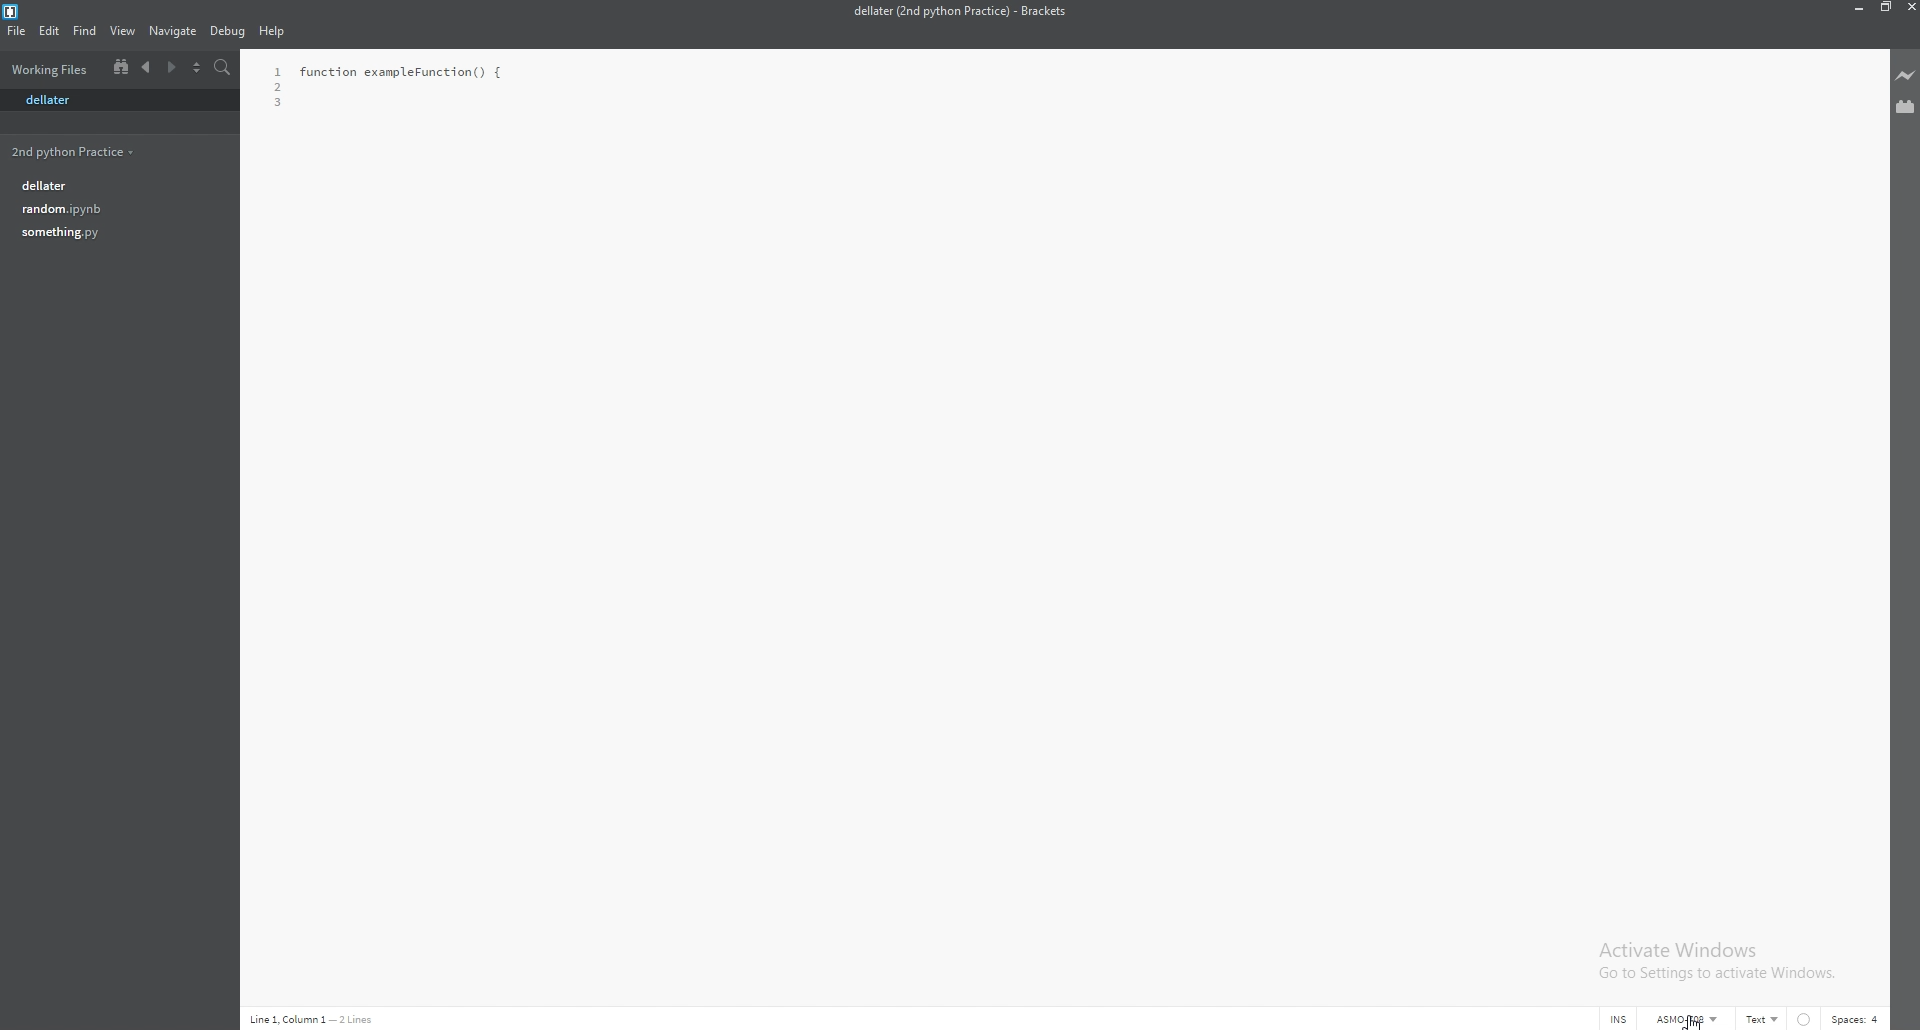 This screenshot has width=1920, height=1030. What do you see at coordinates (1857, 8) in the screenshot?
I see `minimize` at bounding box center [1857, 8].